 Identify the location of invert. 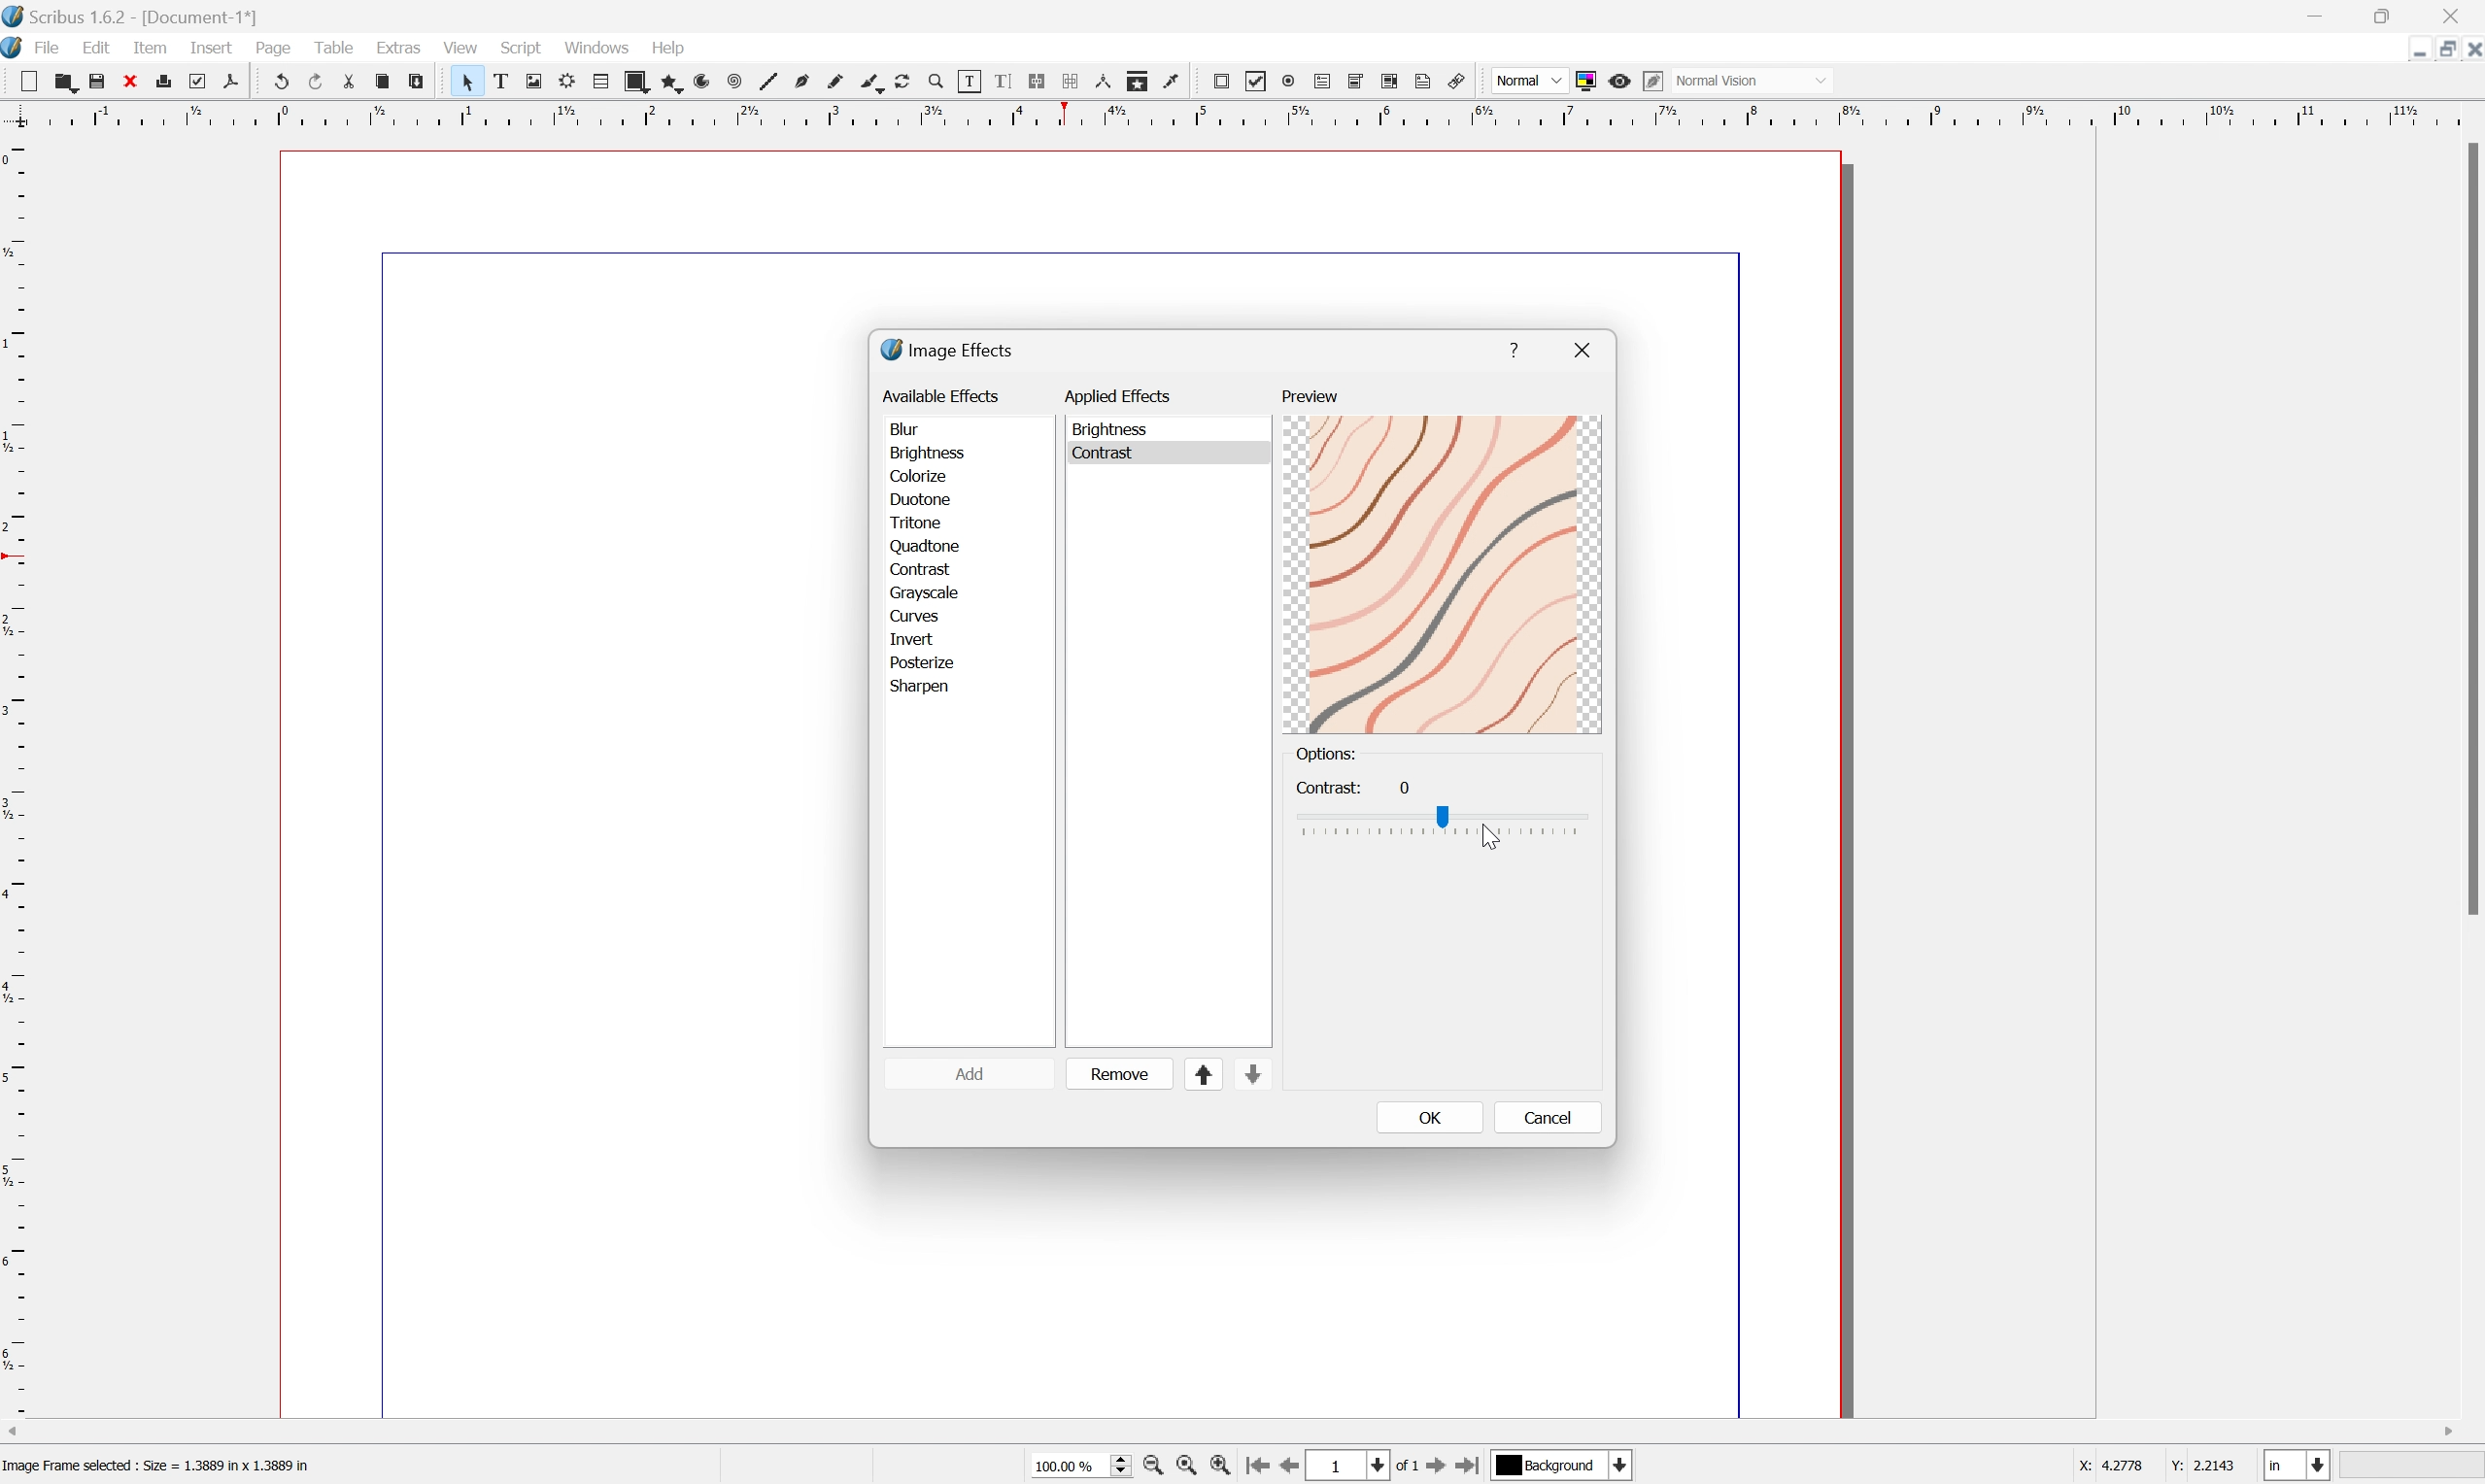
(918, 636).